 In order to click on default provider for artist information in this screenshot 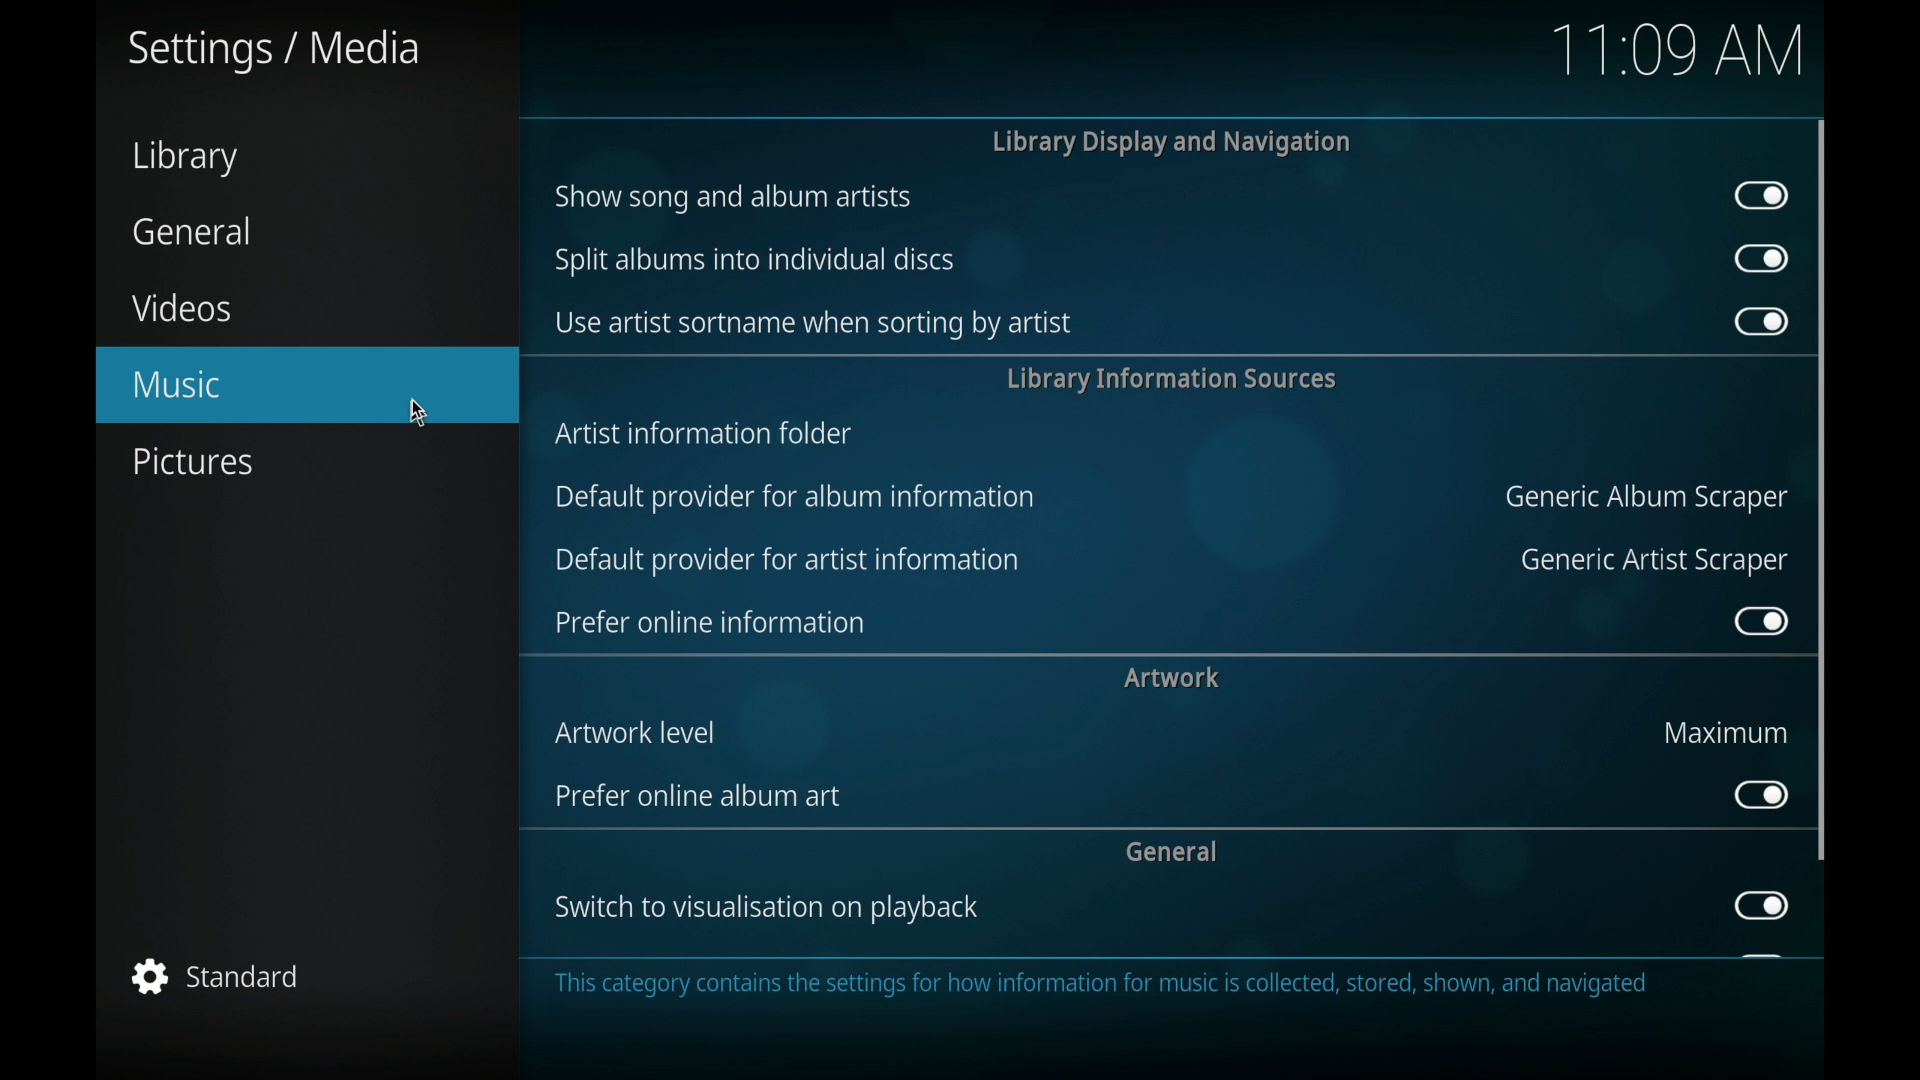, I will do `click(786, 561)`.